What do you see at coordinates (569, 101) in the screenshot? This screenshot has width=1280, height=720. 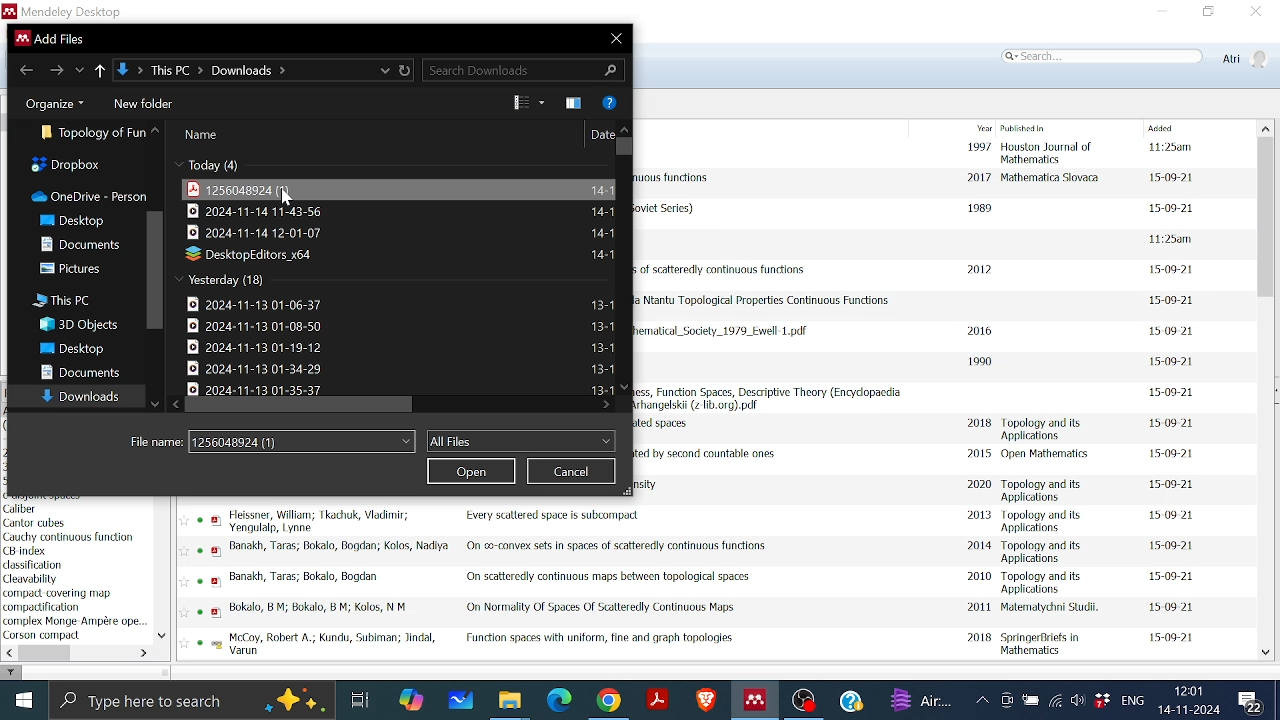 I see `Theme` at bounding box center [569, 101].